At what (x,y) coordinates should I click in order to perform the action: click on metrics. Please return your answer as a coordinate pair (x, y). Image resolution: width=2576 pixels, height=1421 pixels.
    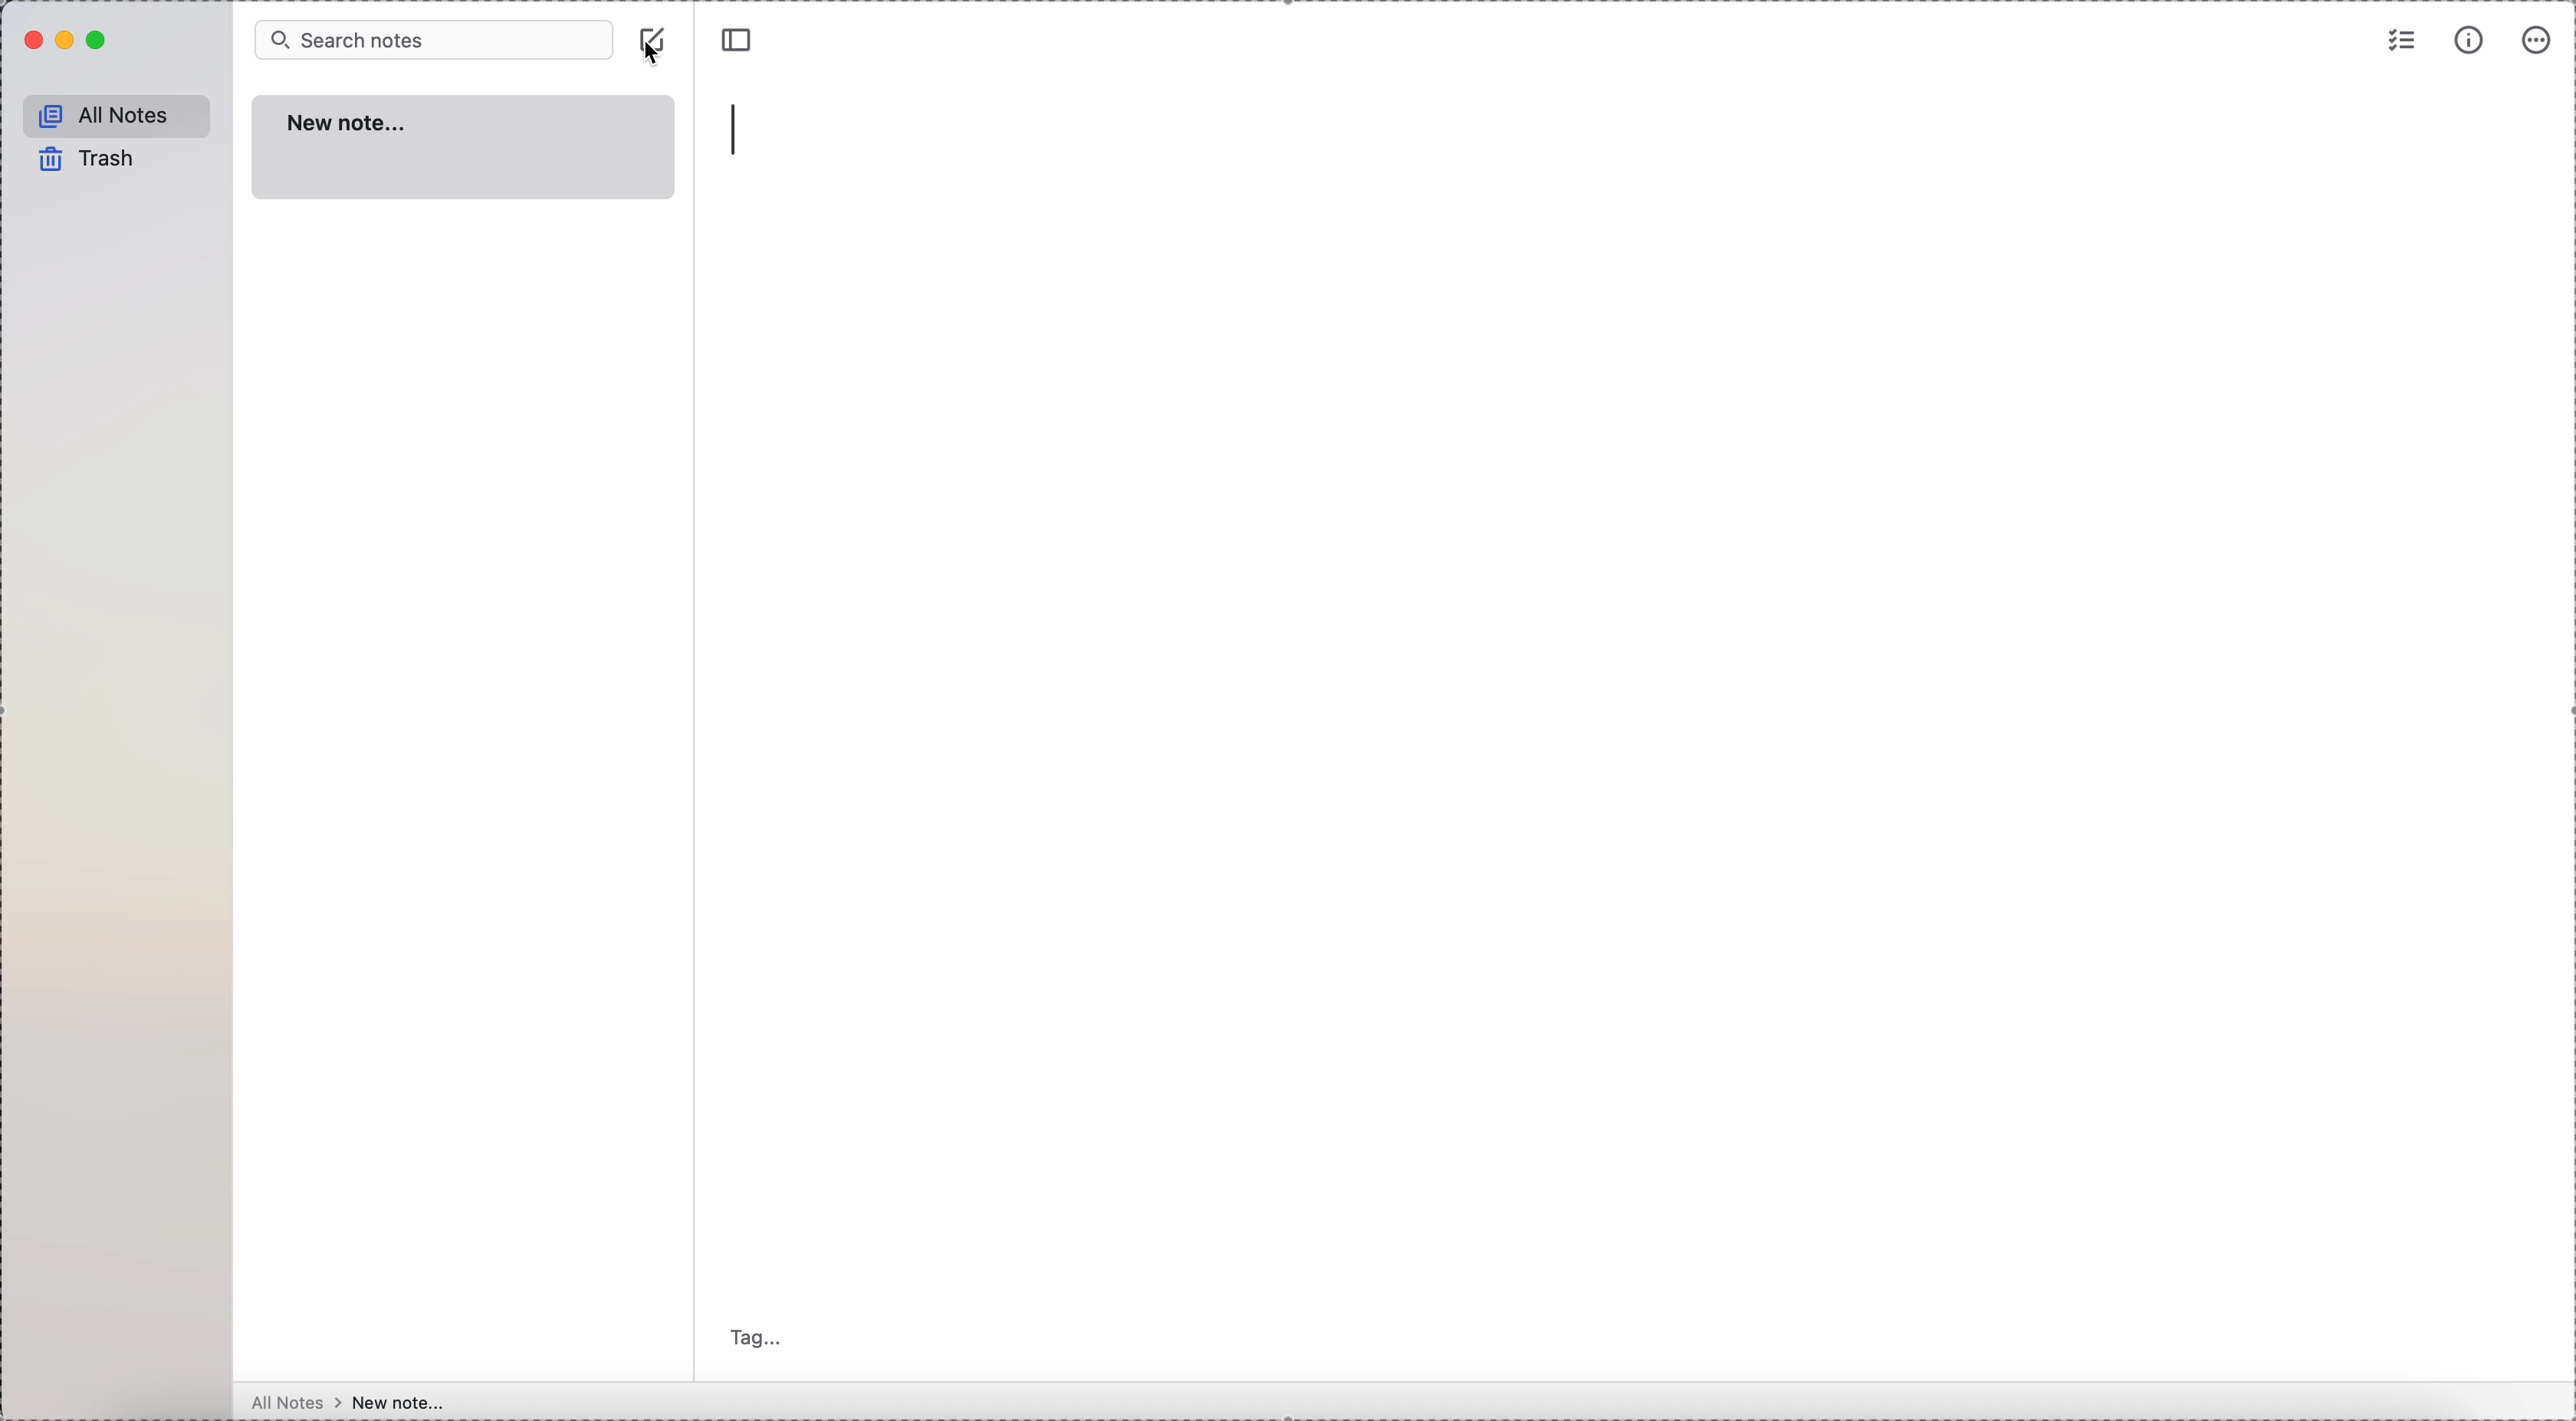
    Looking at the image, I should click on (2472, 41).